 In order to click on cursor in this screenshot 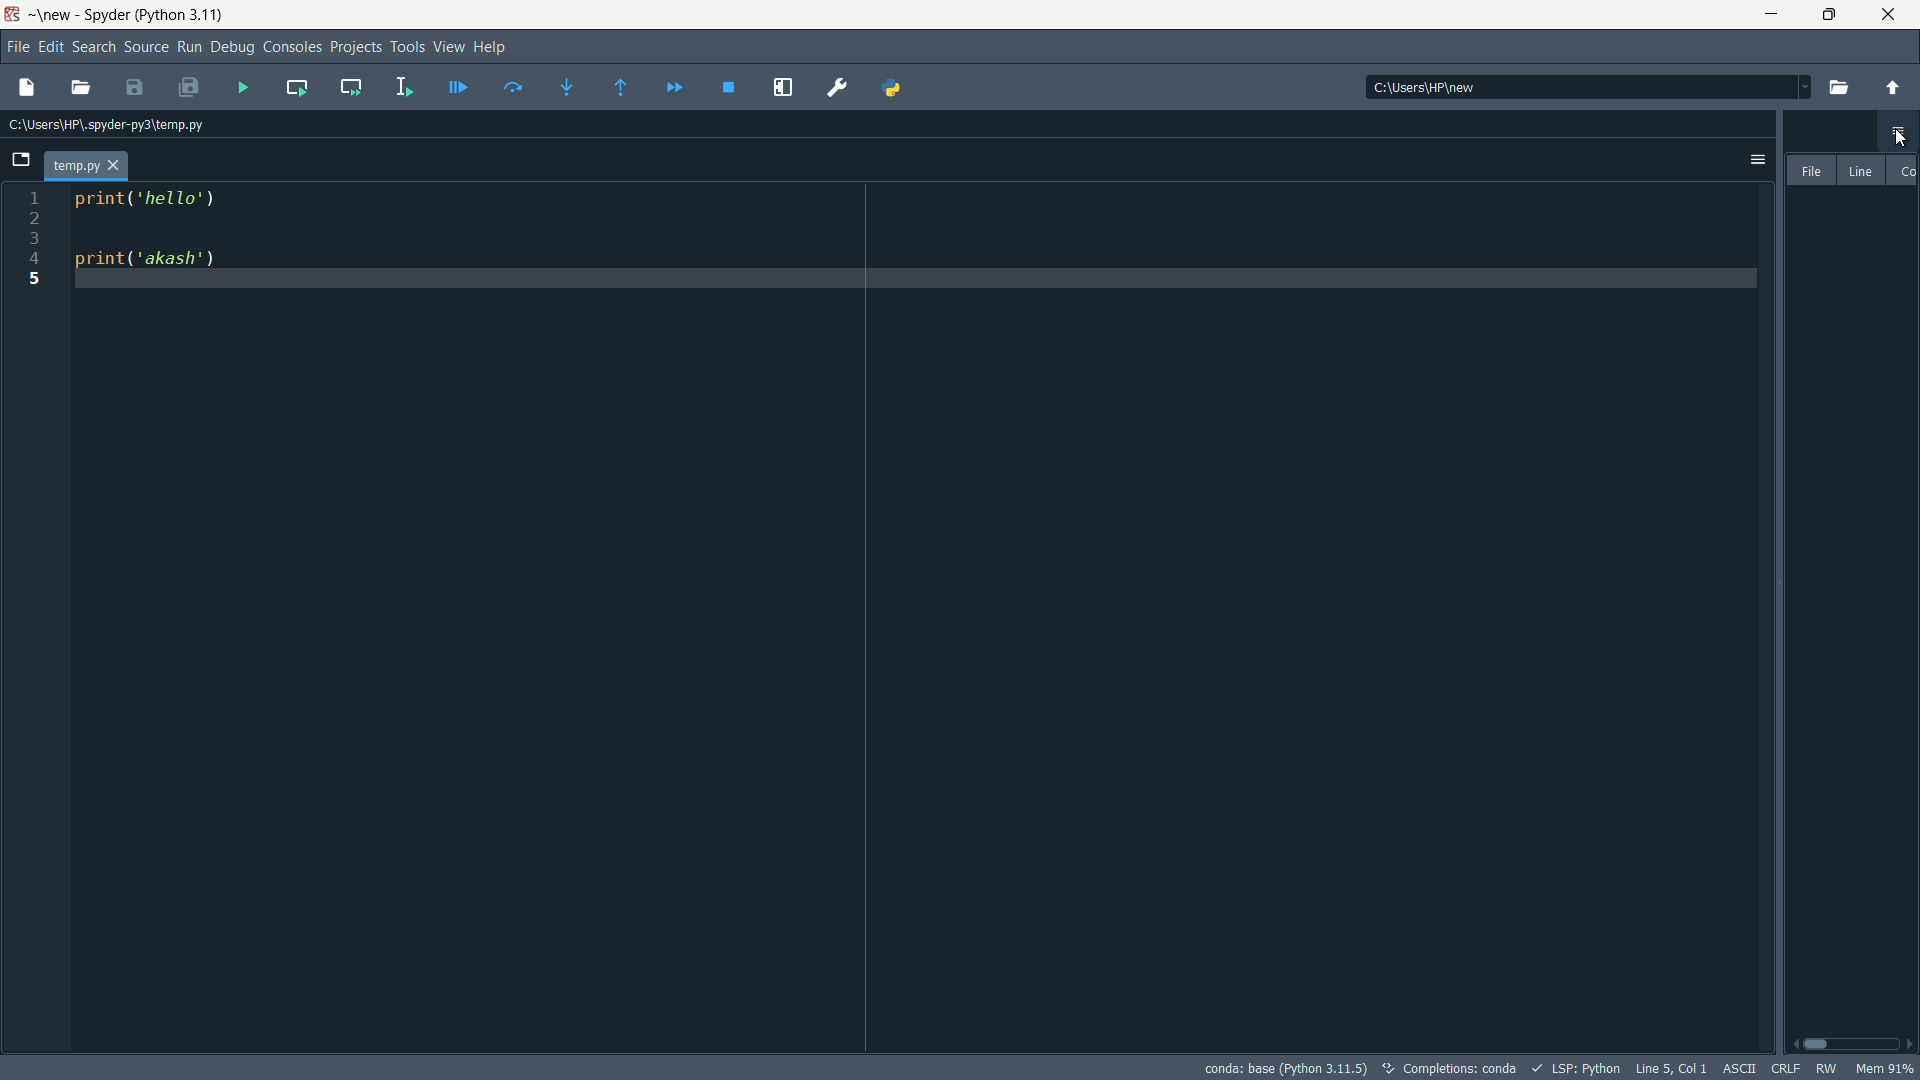, I will do `click(1901, 141)`.